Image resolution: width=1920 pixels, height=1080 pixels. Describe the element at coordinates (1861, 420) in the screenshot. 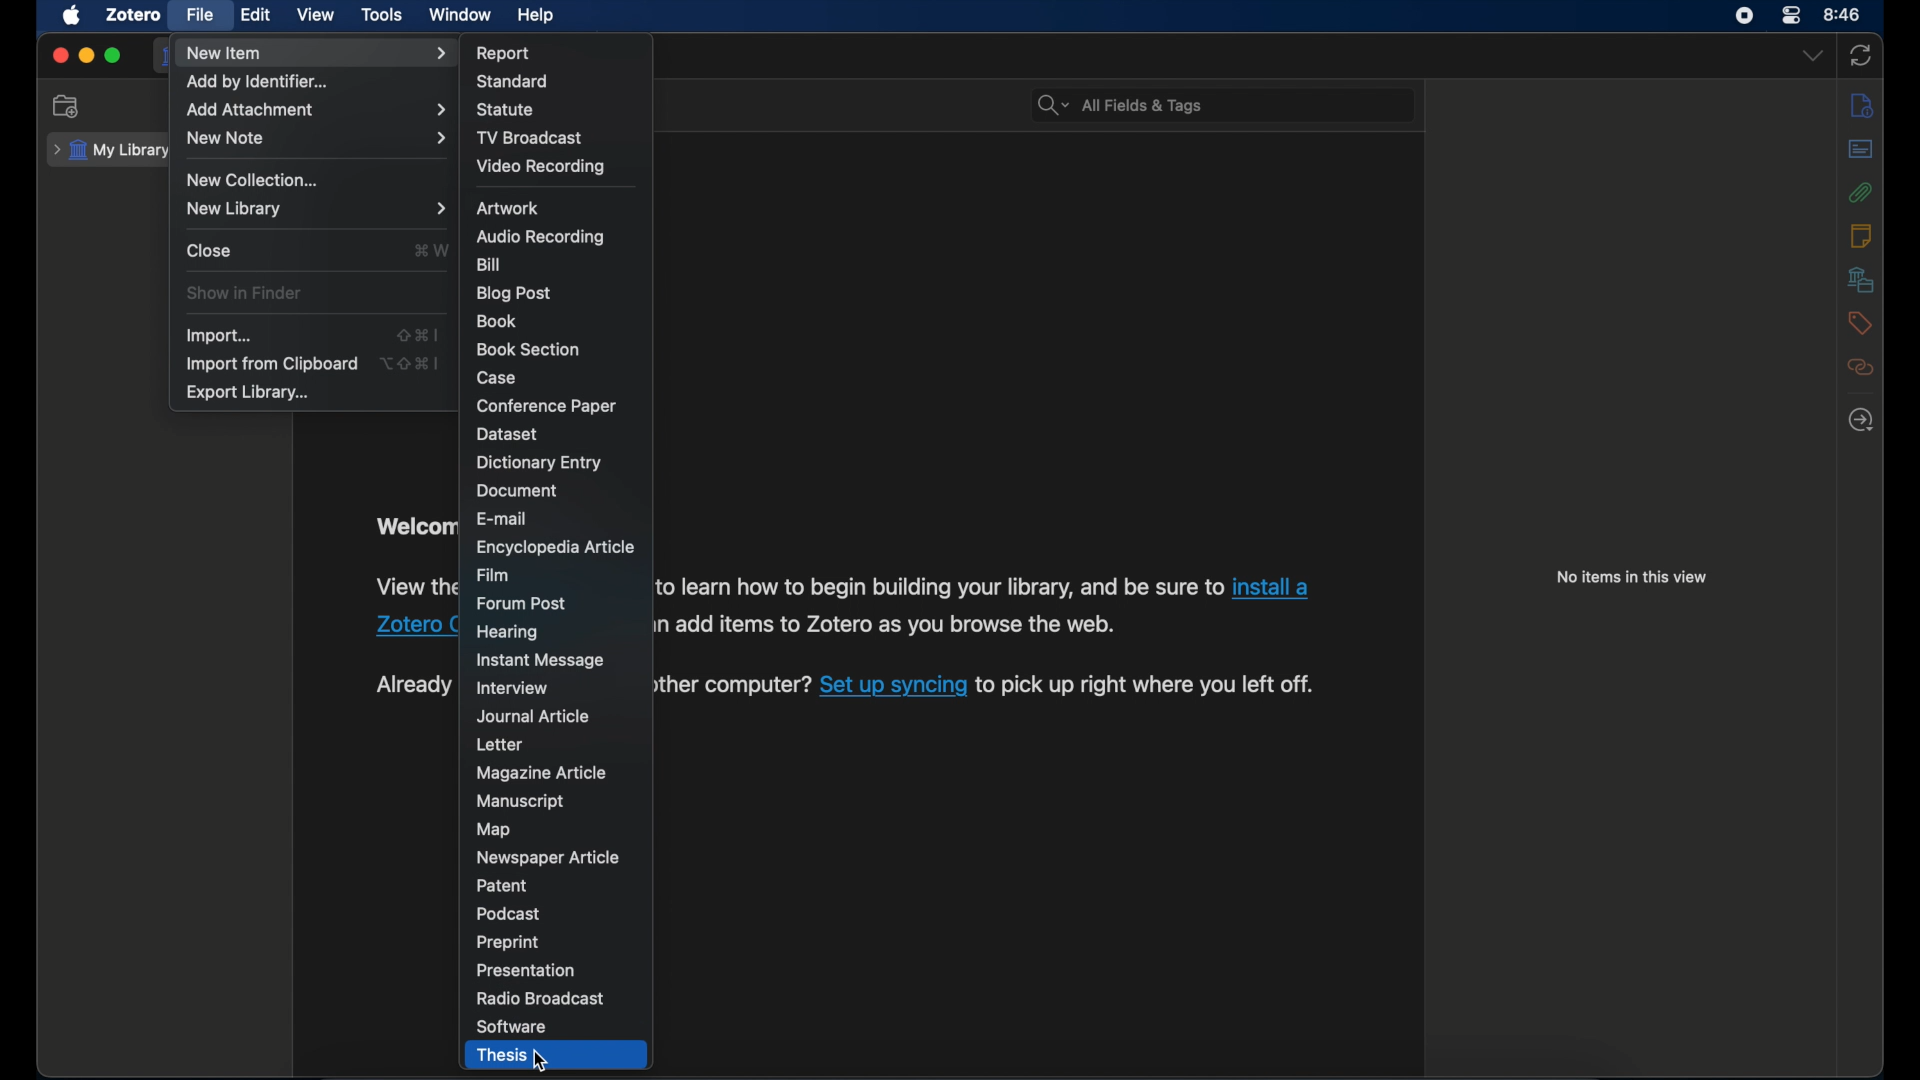

I see `locate` at that location.